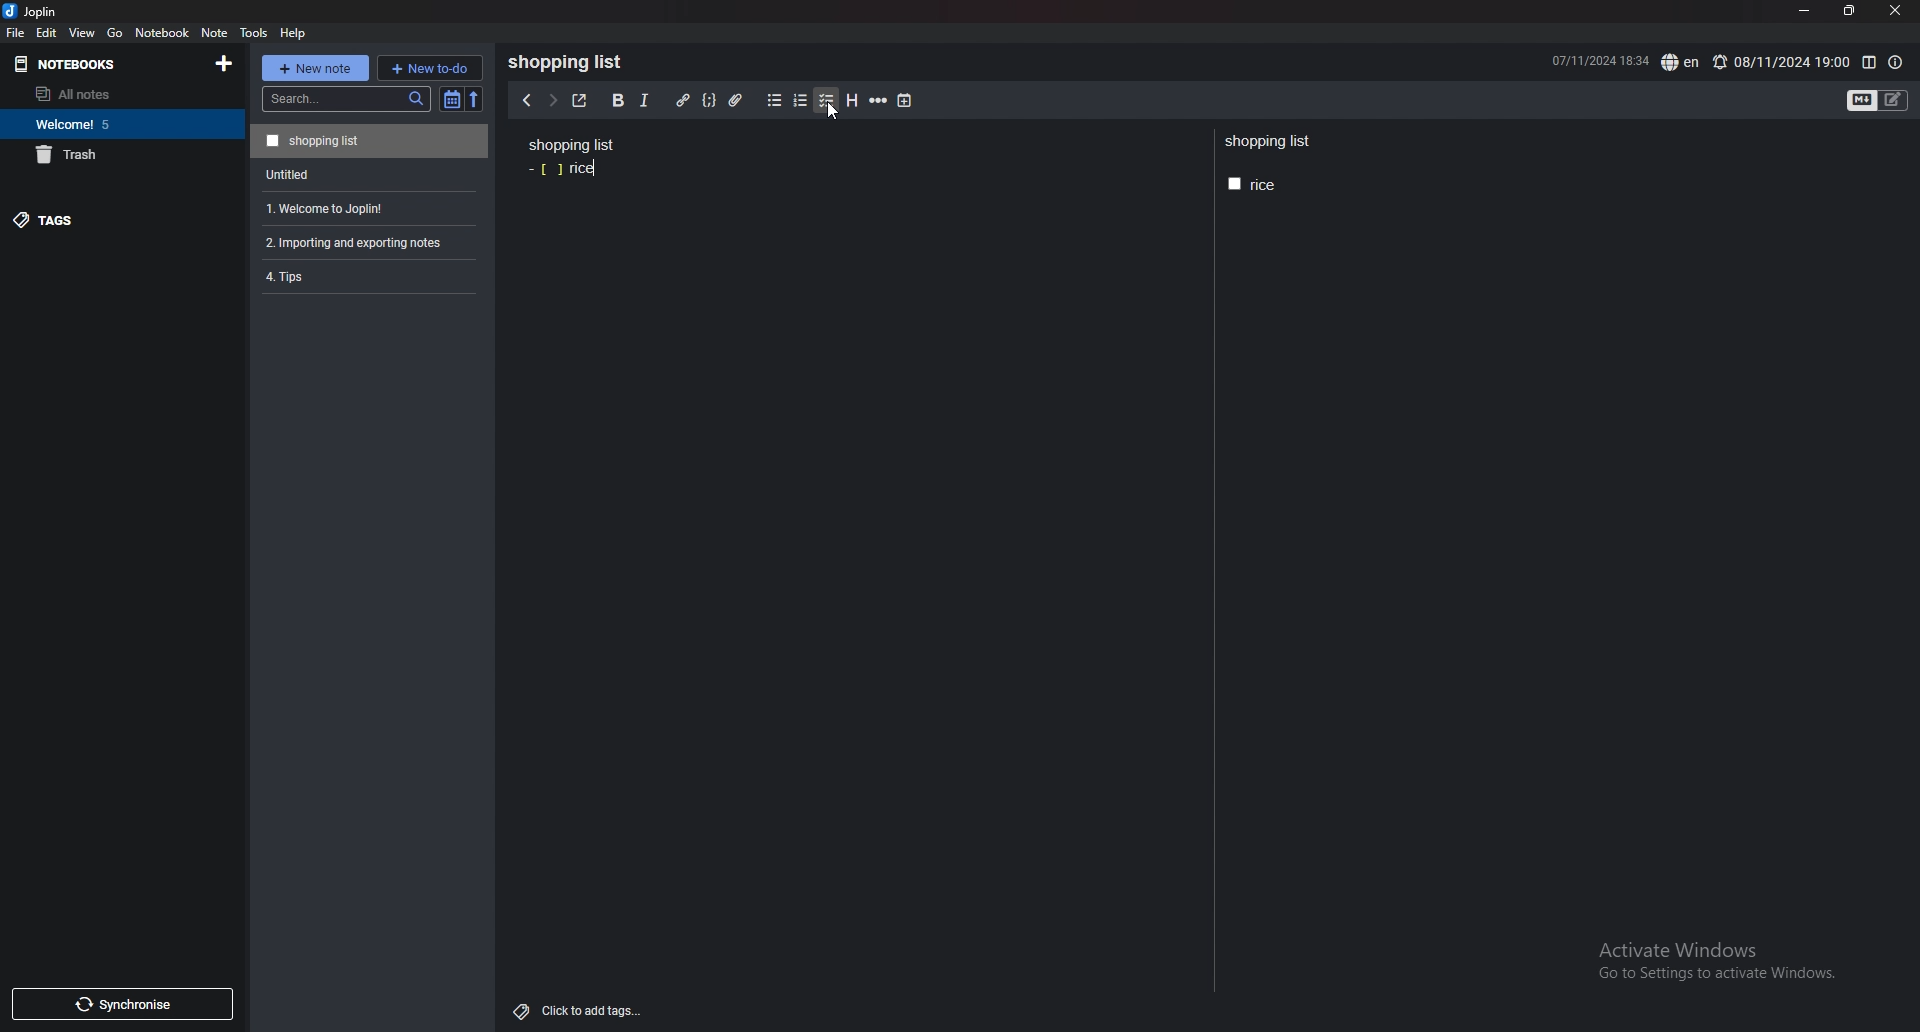 The height and width of the screenshot is (1032, 1920). I want to click on Shopping list, so click(369, 140).